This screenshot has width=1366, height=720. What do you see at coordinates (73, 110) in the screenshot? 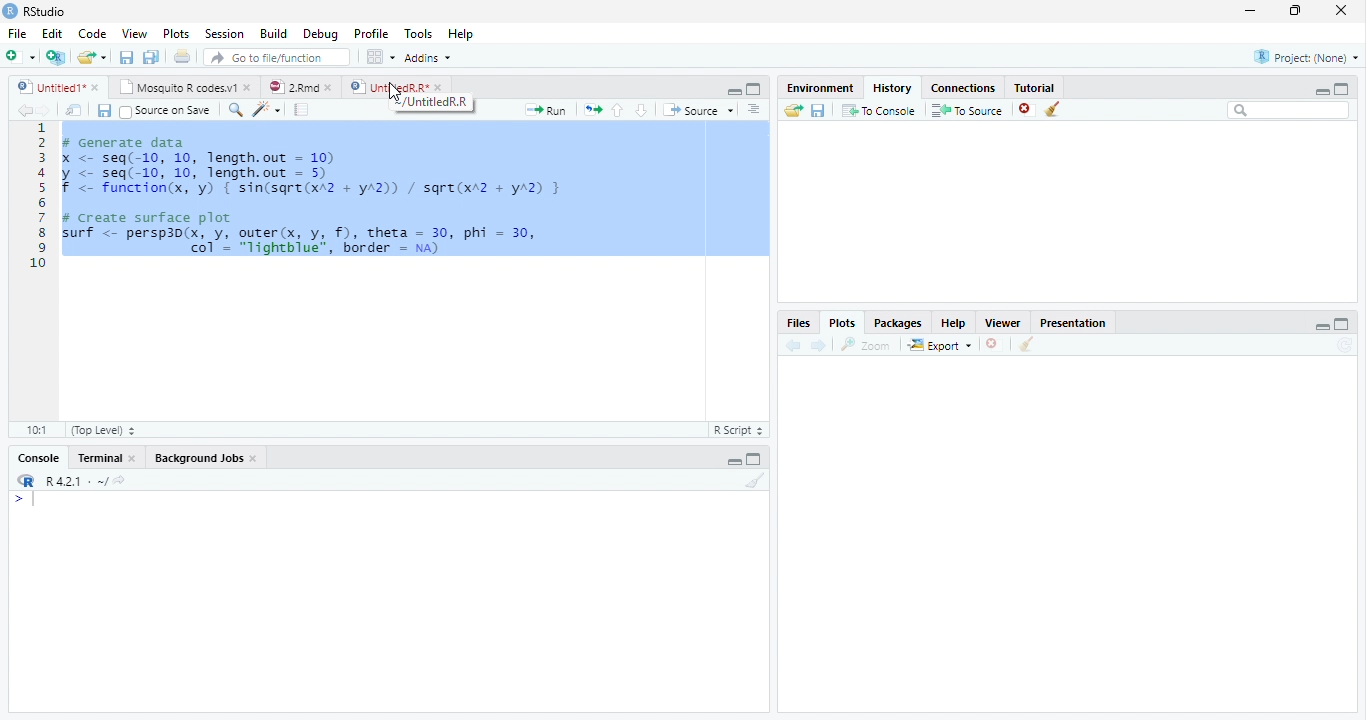
I see `Show in new window` at bounding box center [73, 110].